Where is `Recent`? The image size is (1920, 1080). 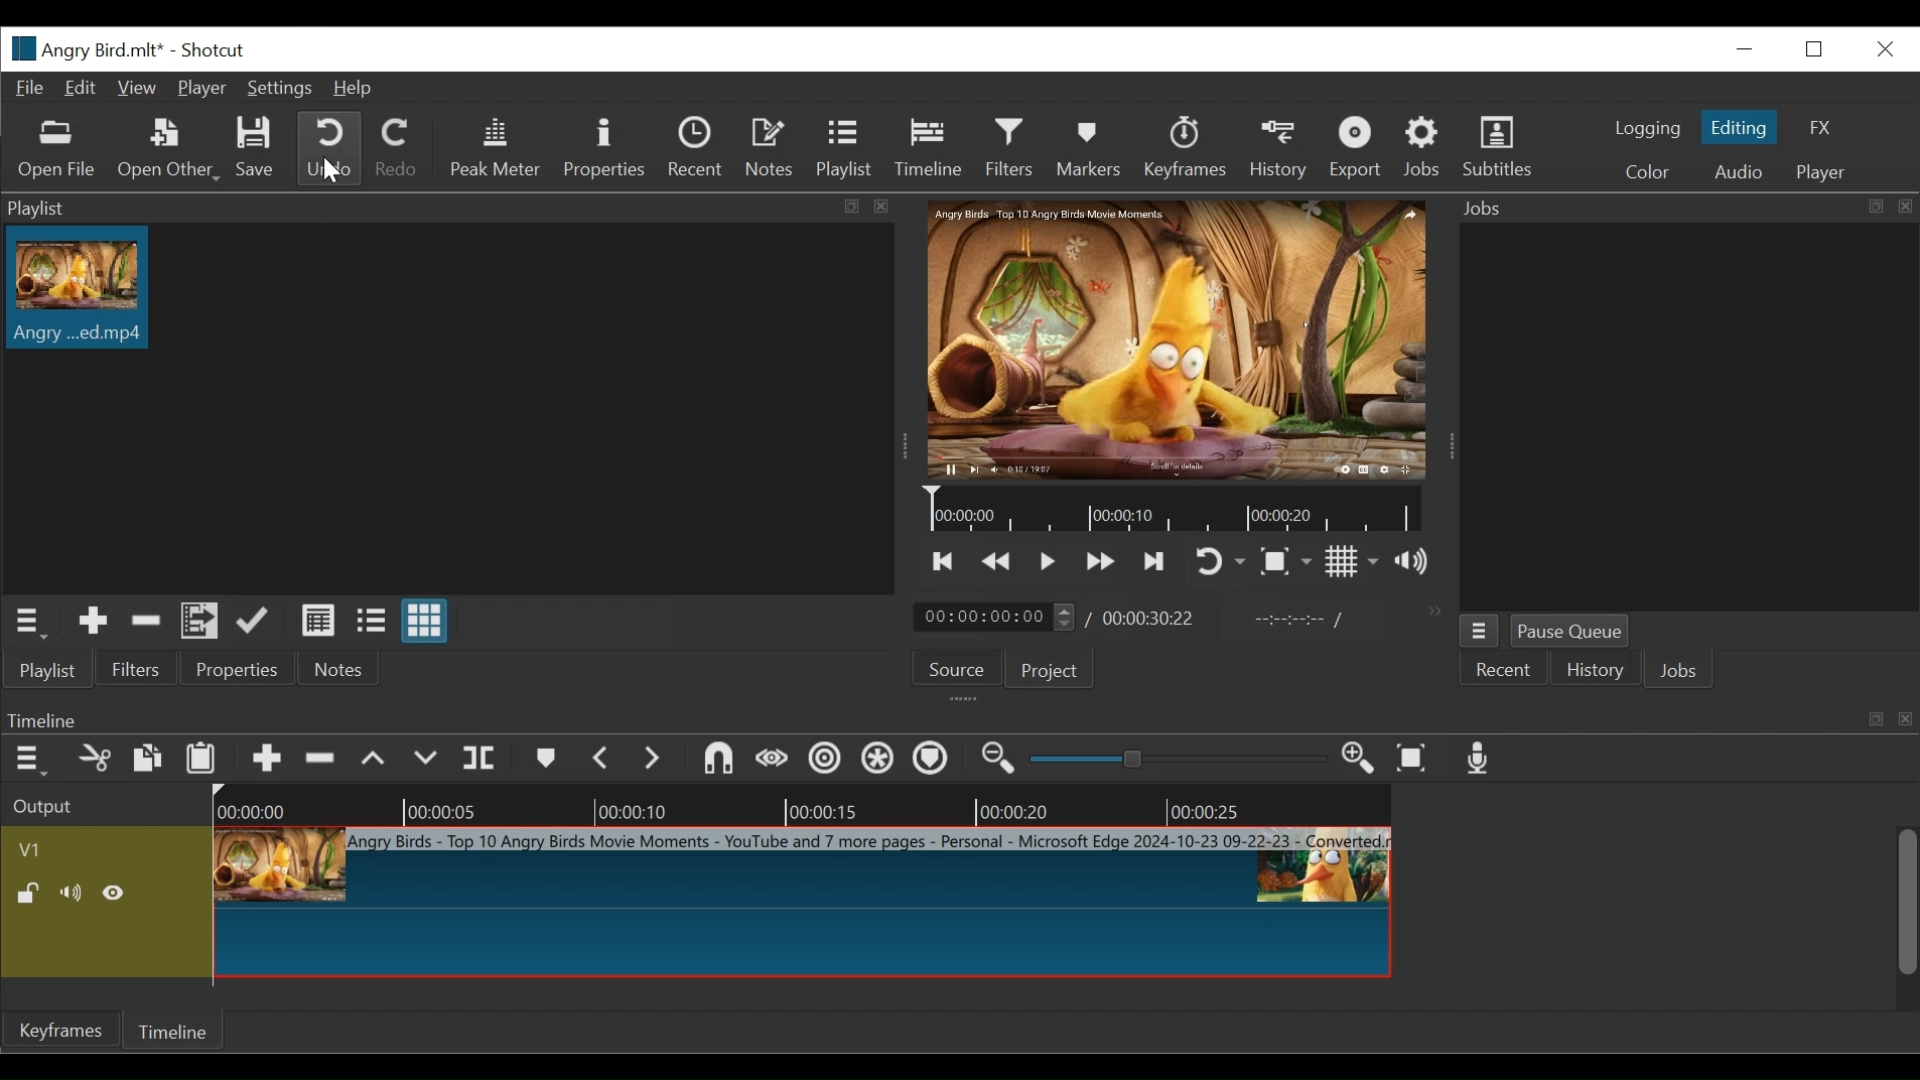
Recent is located at coordinates (698, 149).